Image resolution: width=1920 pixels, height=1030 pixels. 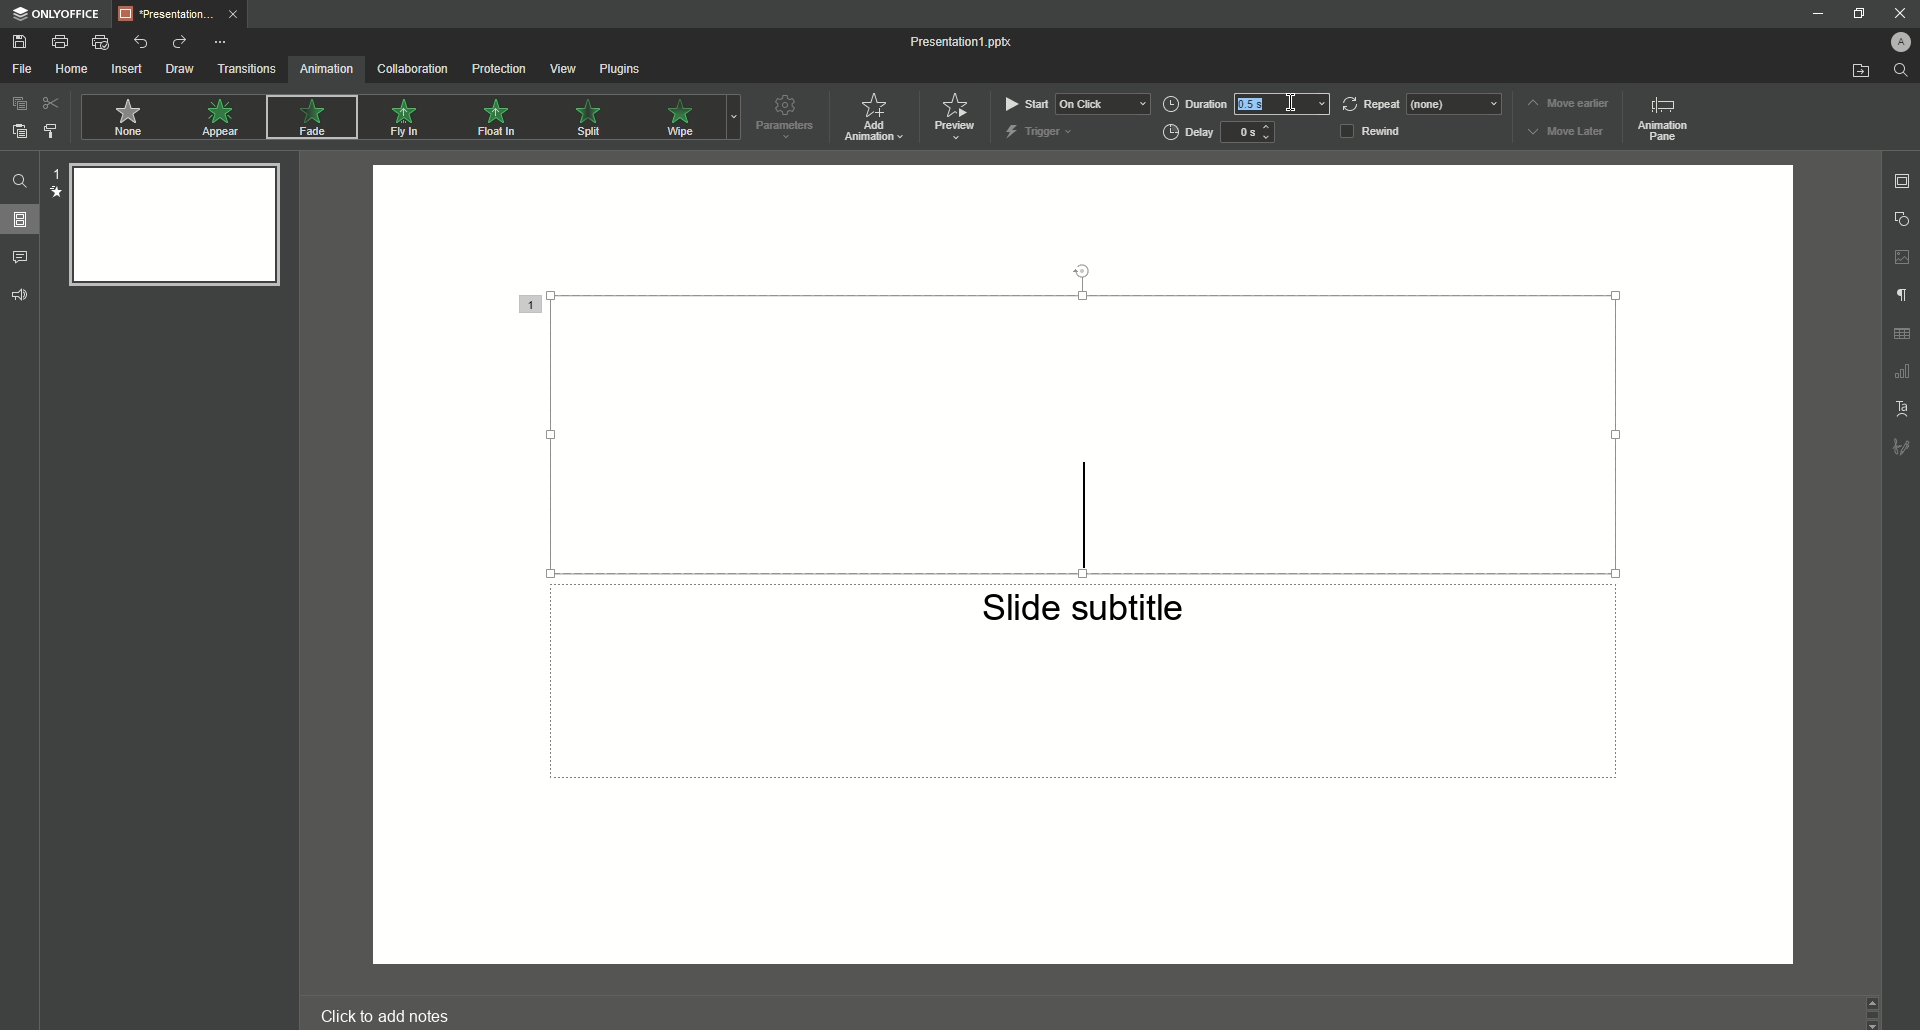 I want to click on Move Later, so click(x=1570, y=131).